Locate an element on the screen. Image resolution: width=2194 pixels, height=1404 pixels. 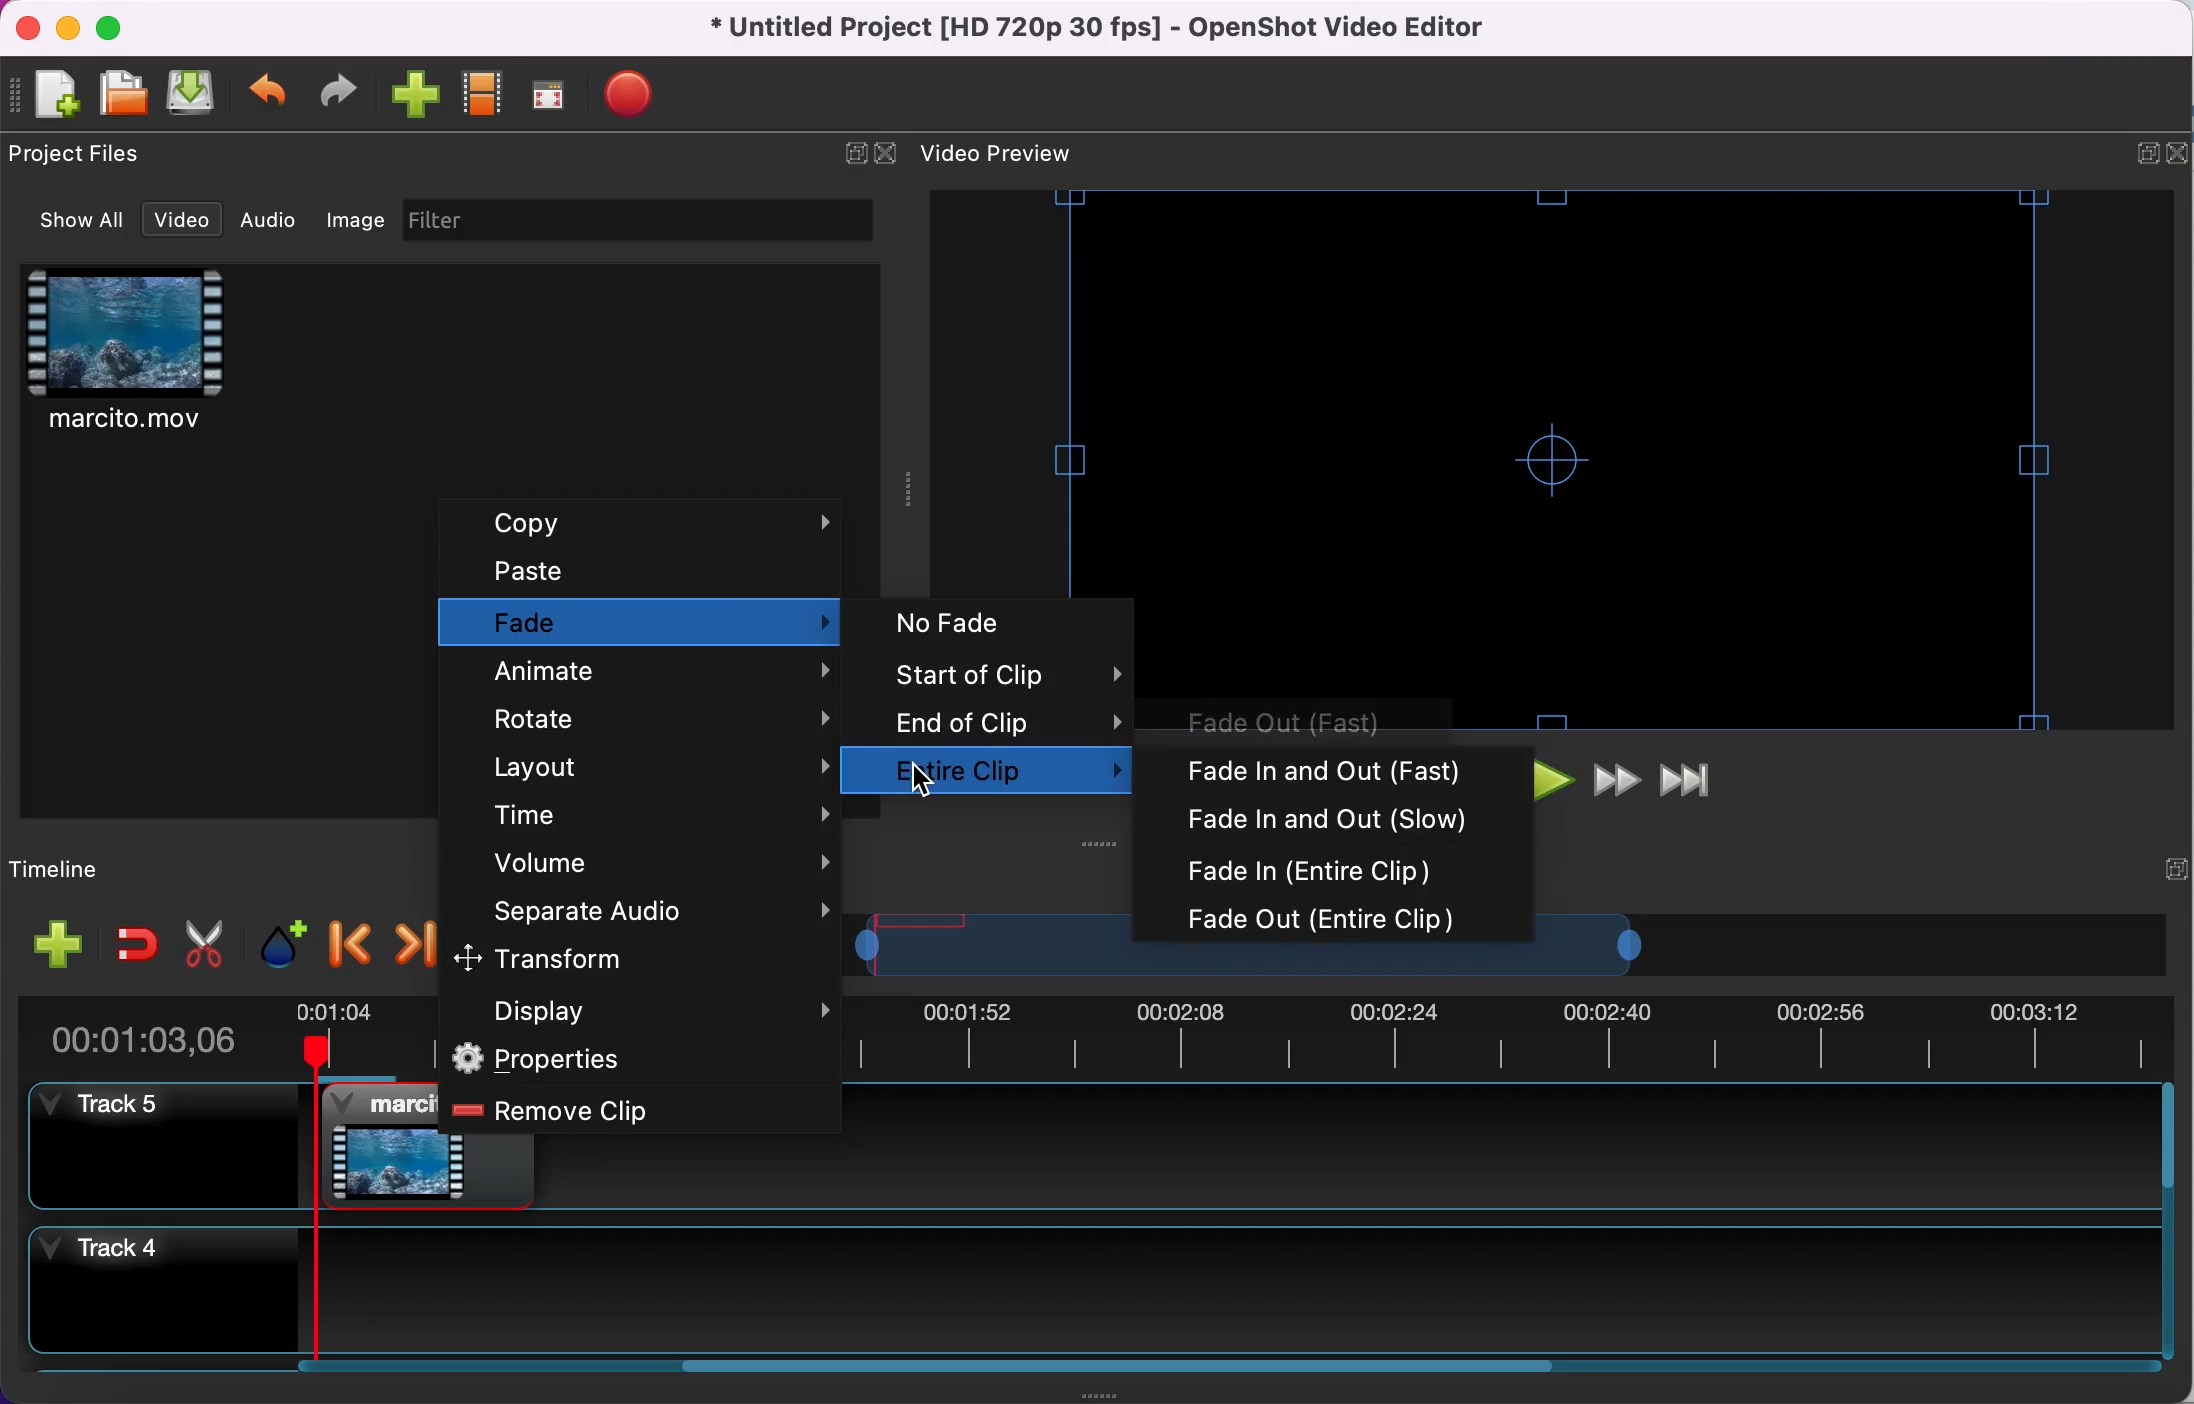
cut is located at coordinates (197, 945).